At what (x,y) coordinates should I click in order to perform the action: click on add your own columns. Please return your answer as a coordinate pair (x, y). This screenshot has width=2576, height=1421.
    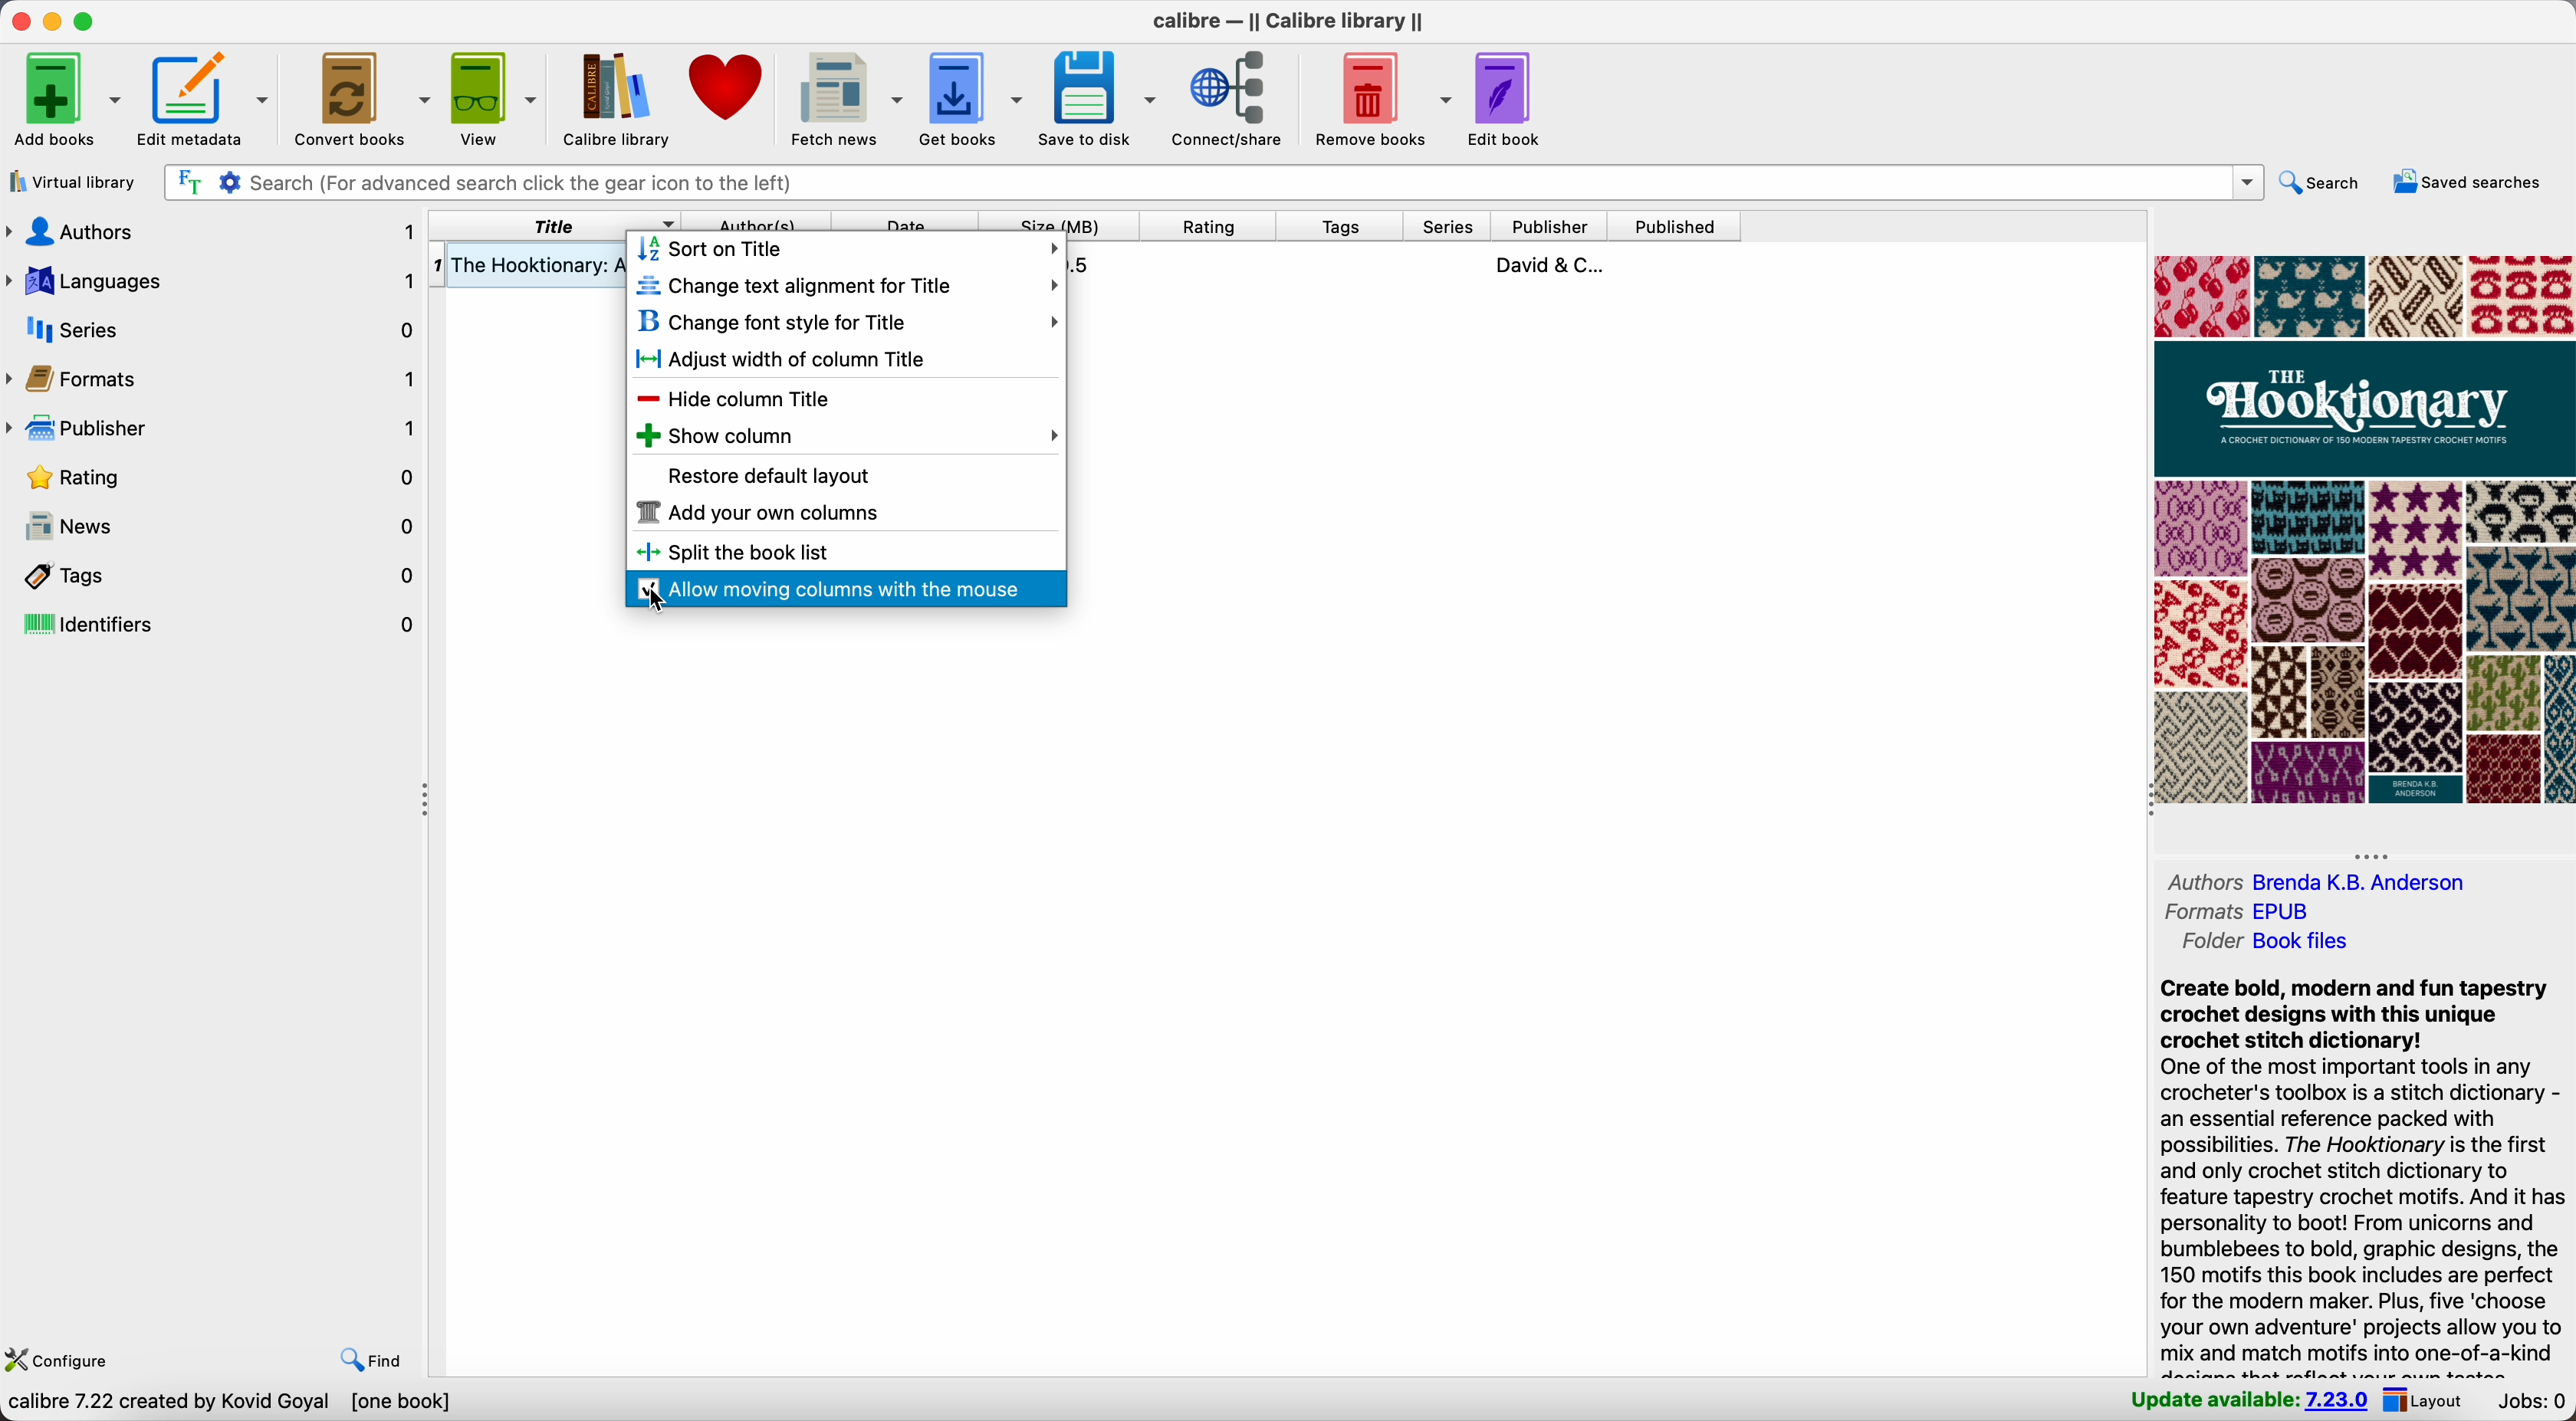
    Looking at the image, I should click on (757, 513).